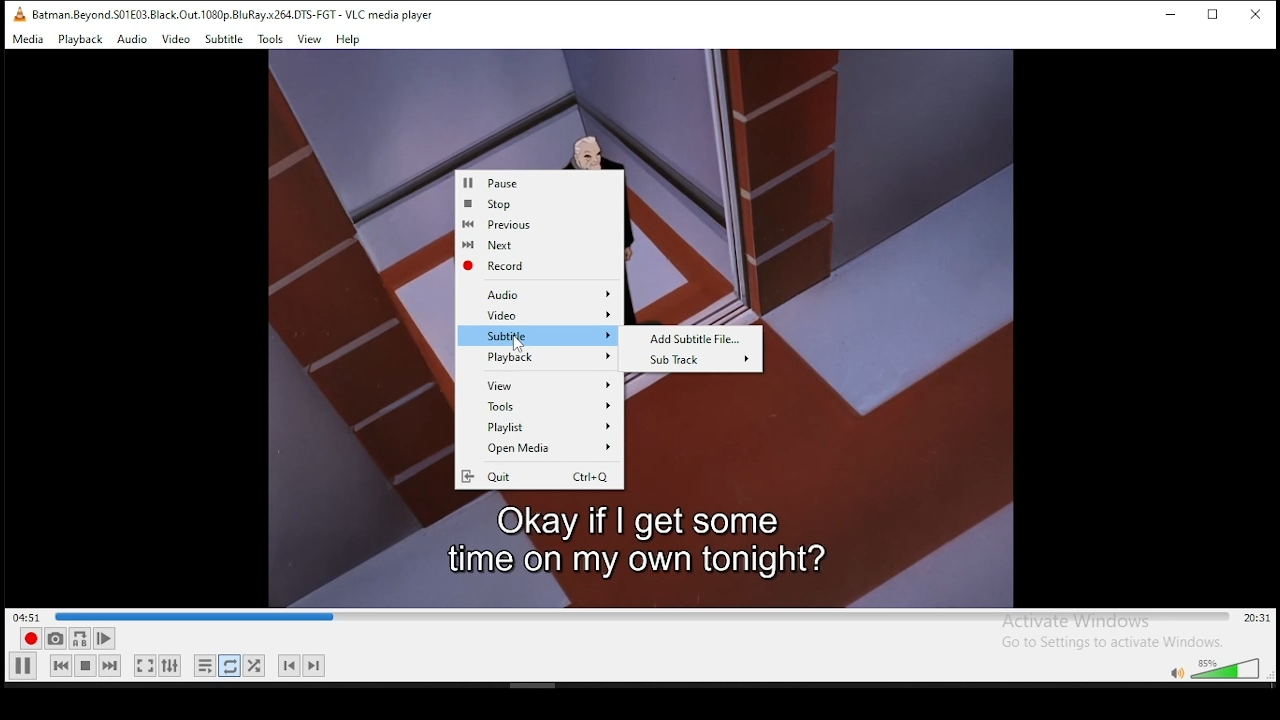  I want to click on Loop Playlist , so click(206, 668).